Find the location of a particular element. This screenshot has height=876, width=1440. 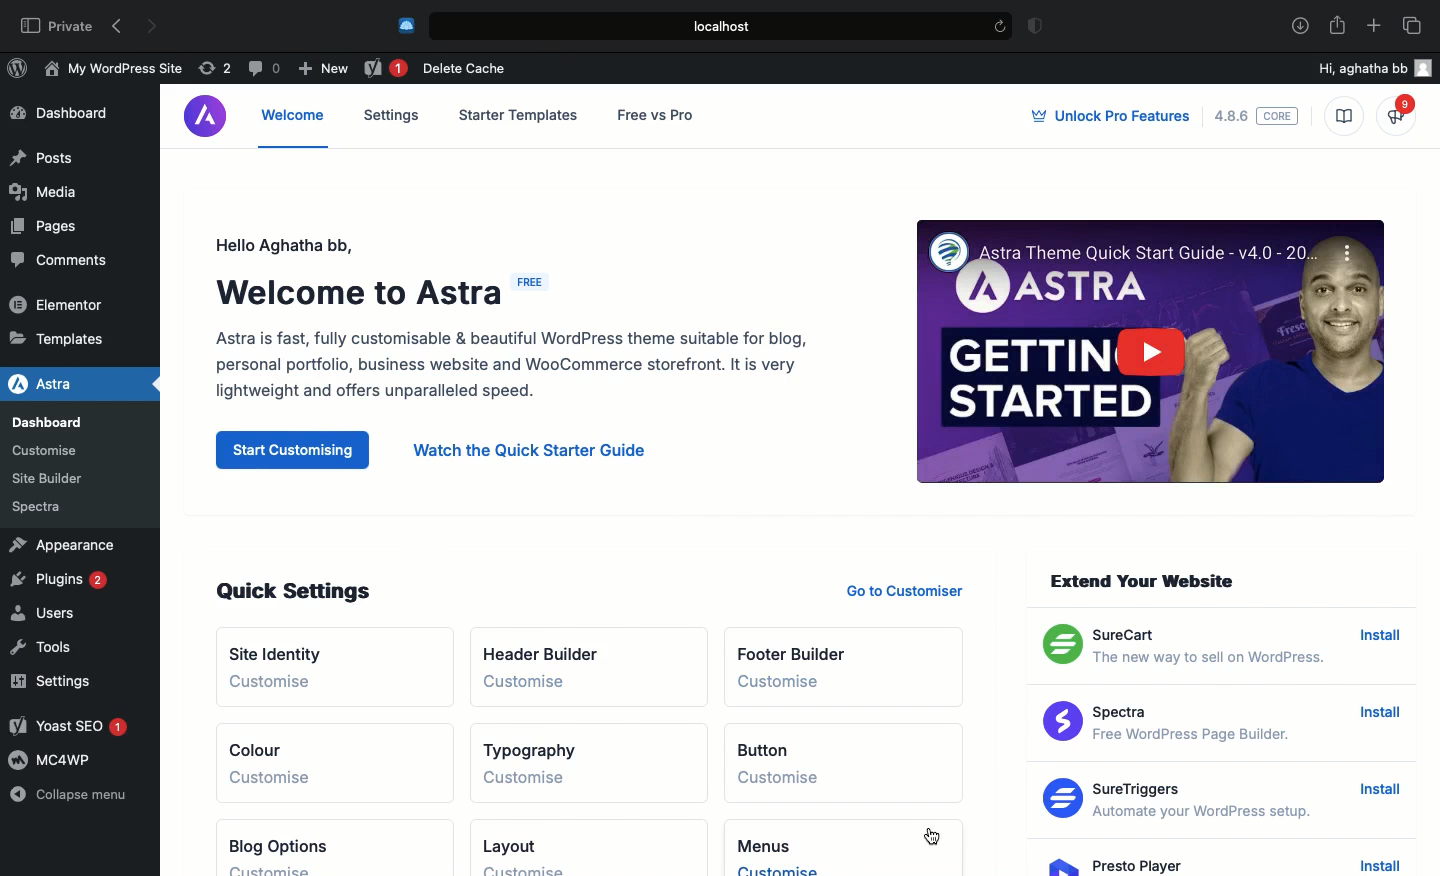

Free vs pro is located at coordinates (656, 115).